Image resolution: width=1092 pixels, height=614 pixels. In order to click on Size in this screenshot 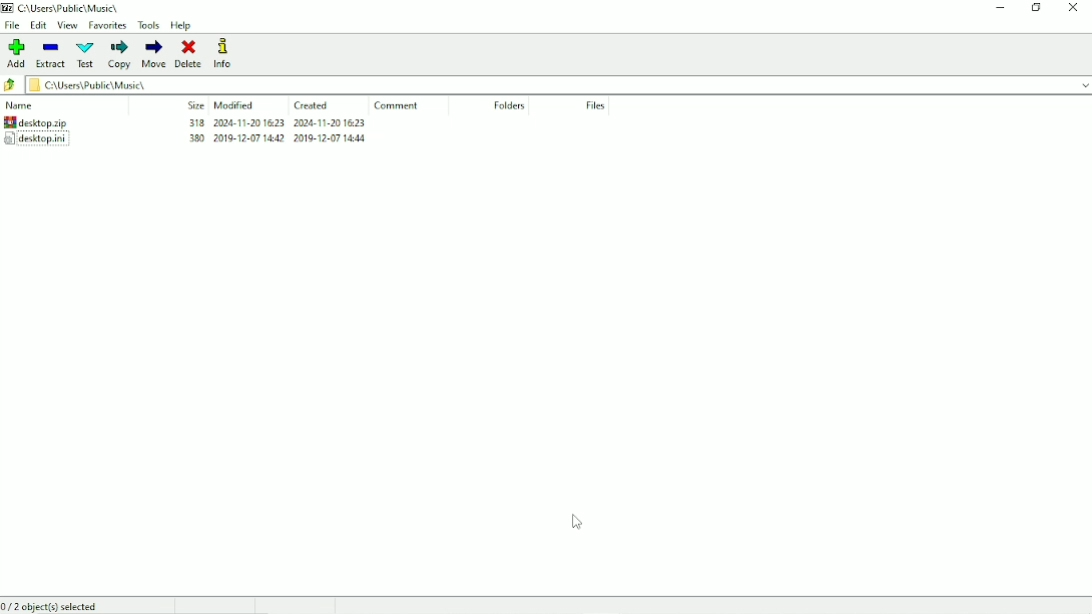, I will do `click(192, 105)`.